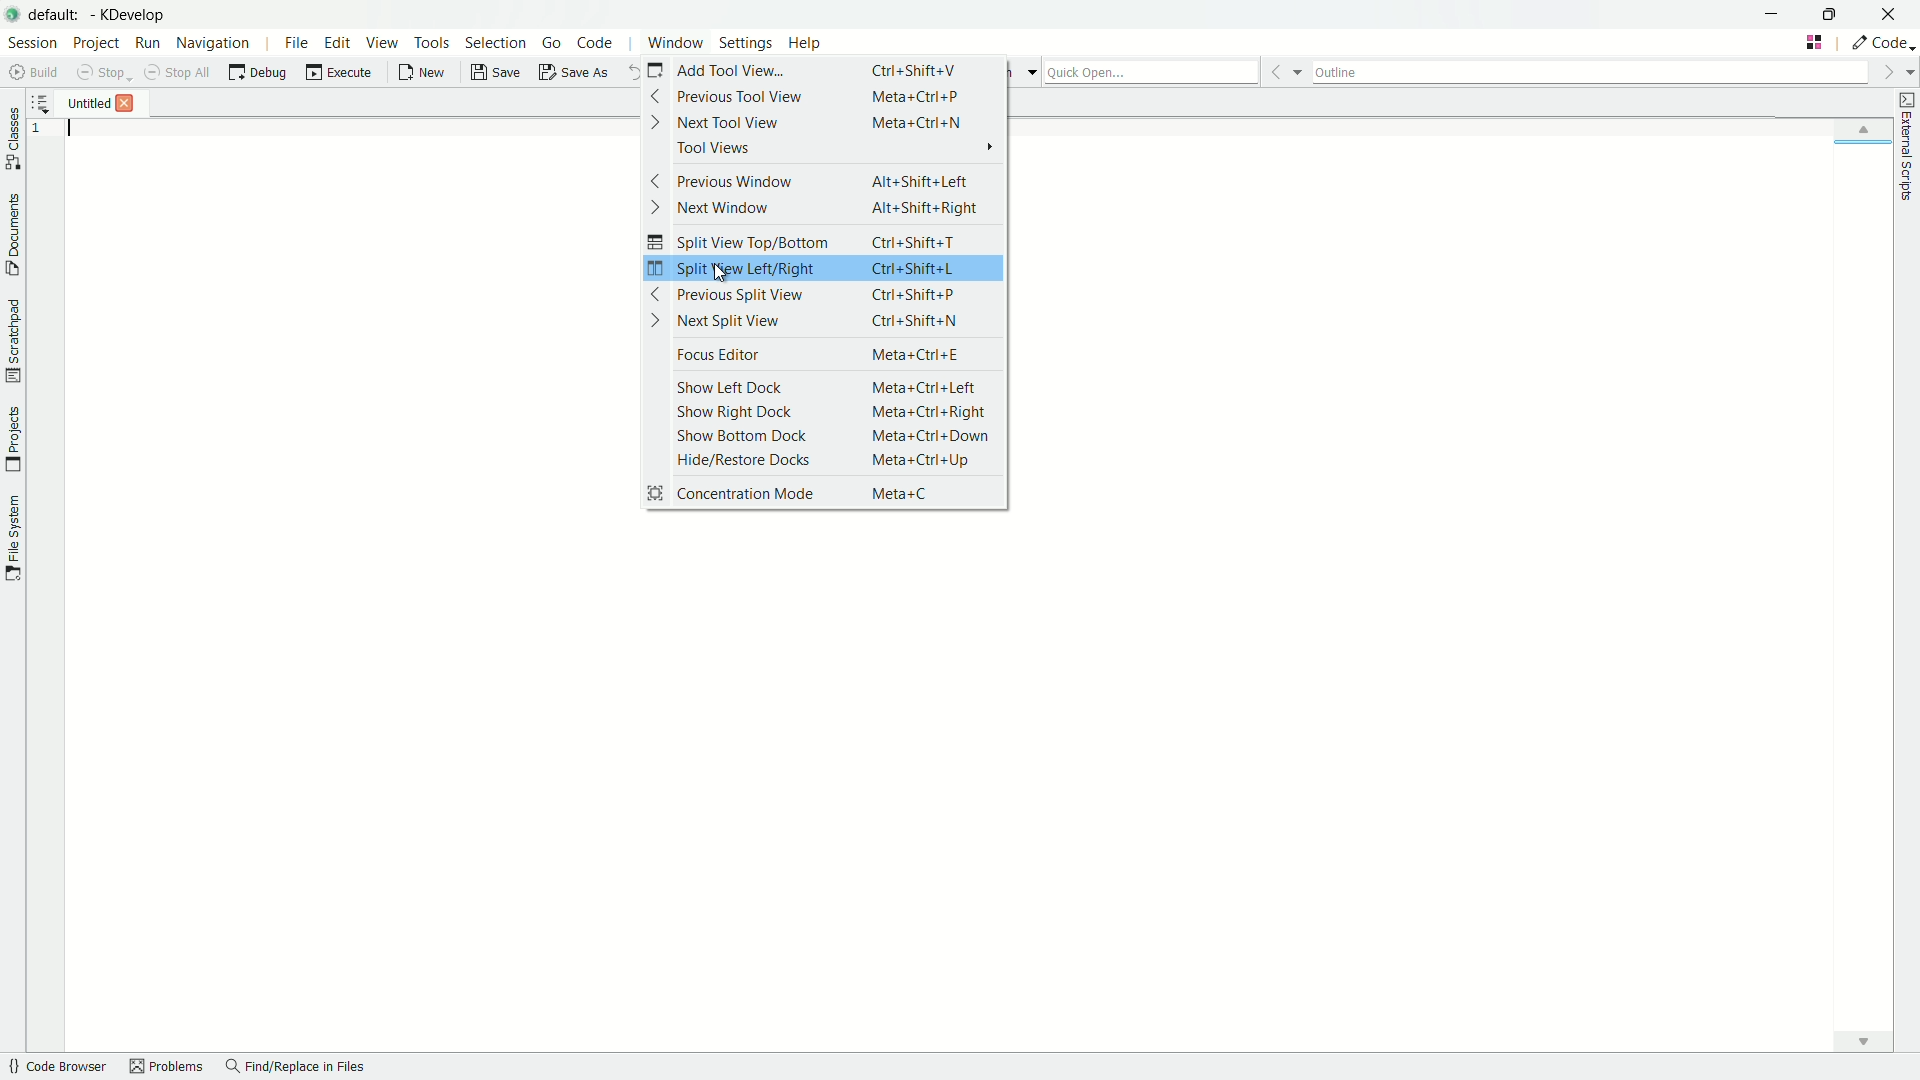 The height and width of the screenshot is (1080, 1920). I want to click on quick open, so click(1172, 72).